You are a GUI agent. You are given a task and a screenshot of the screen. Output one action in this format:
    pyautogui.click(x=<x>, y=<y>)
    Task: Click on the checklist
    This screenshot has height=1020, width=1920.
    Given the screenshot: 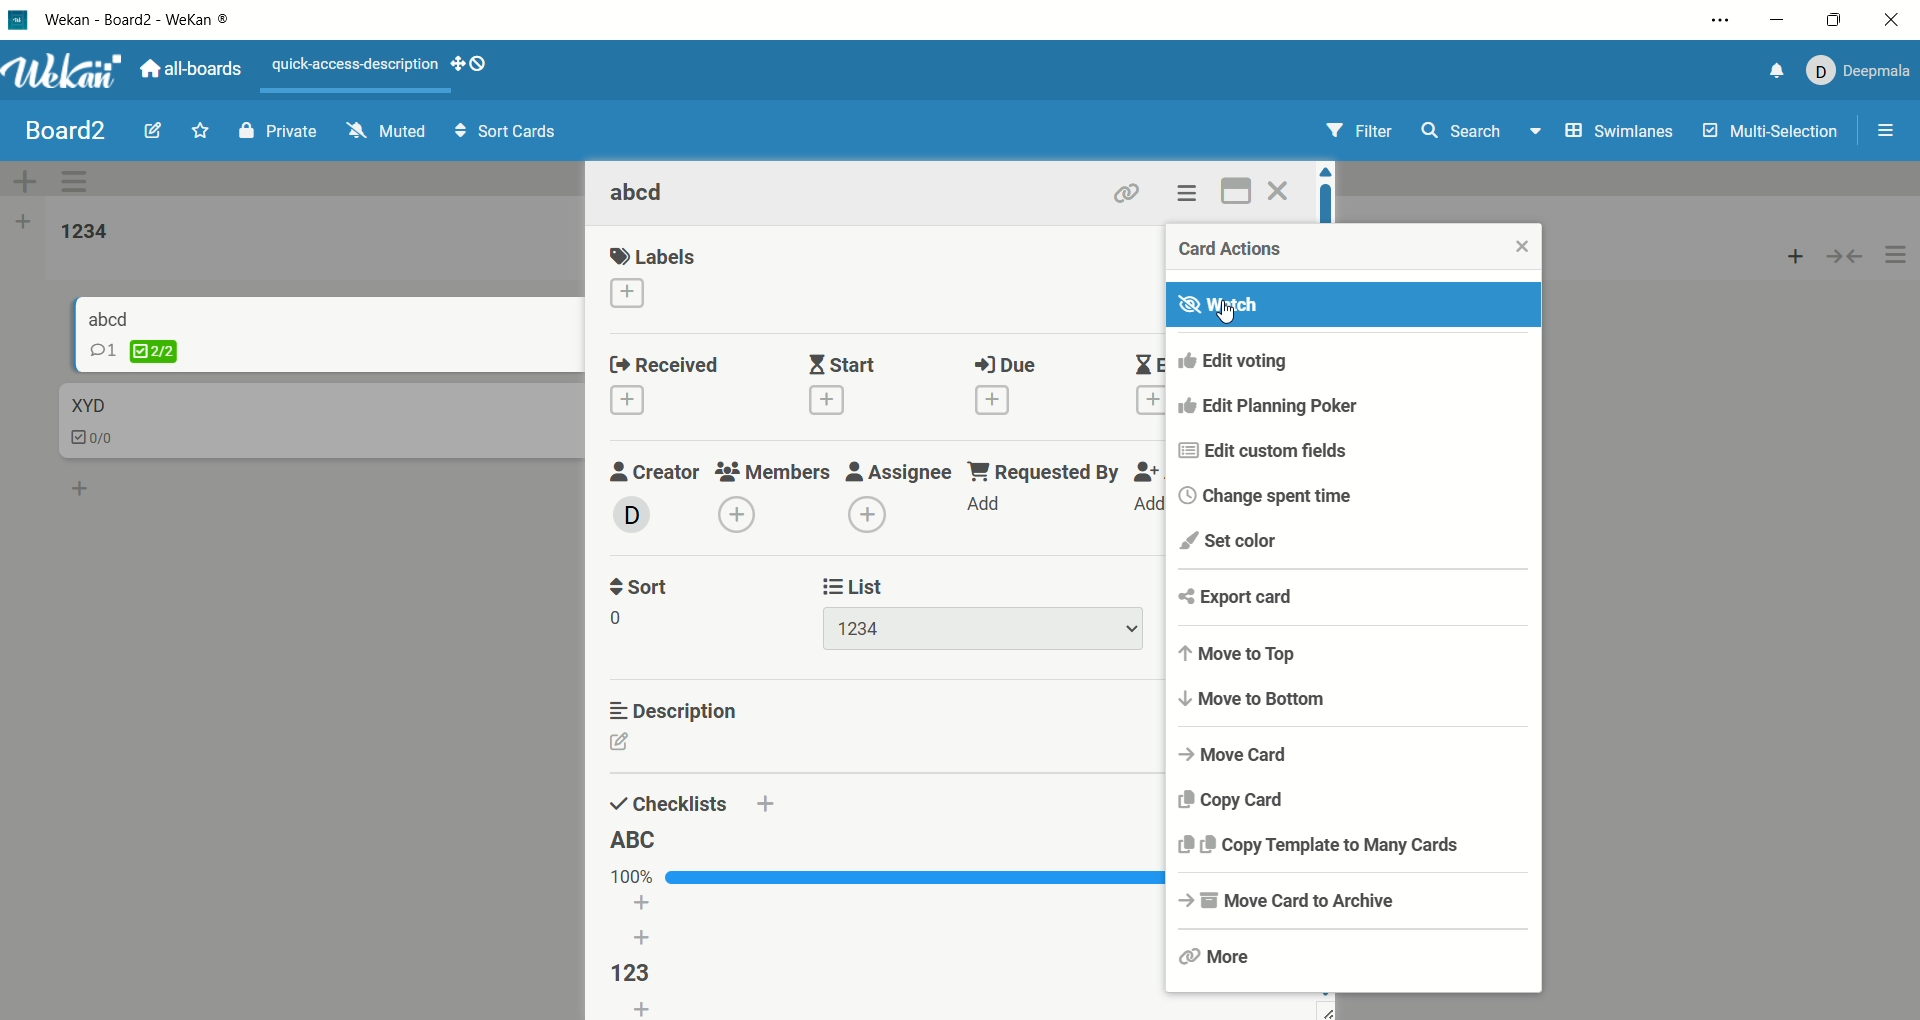 What is the action you would take?
    pyautogui.click(x=154, y=353)
    